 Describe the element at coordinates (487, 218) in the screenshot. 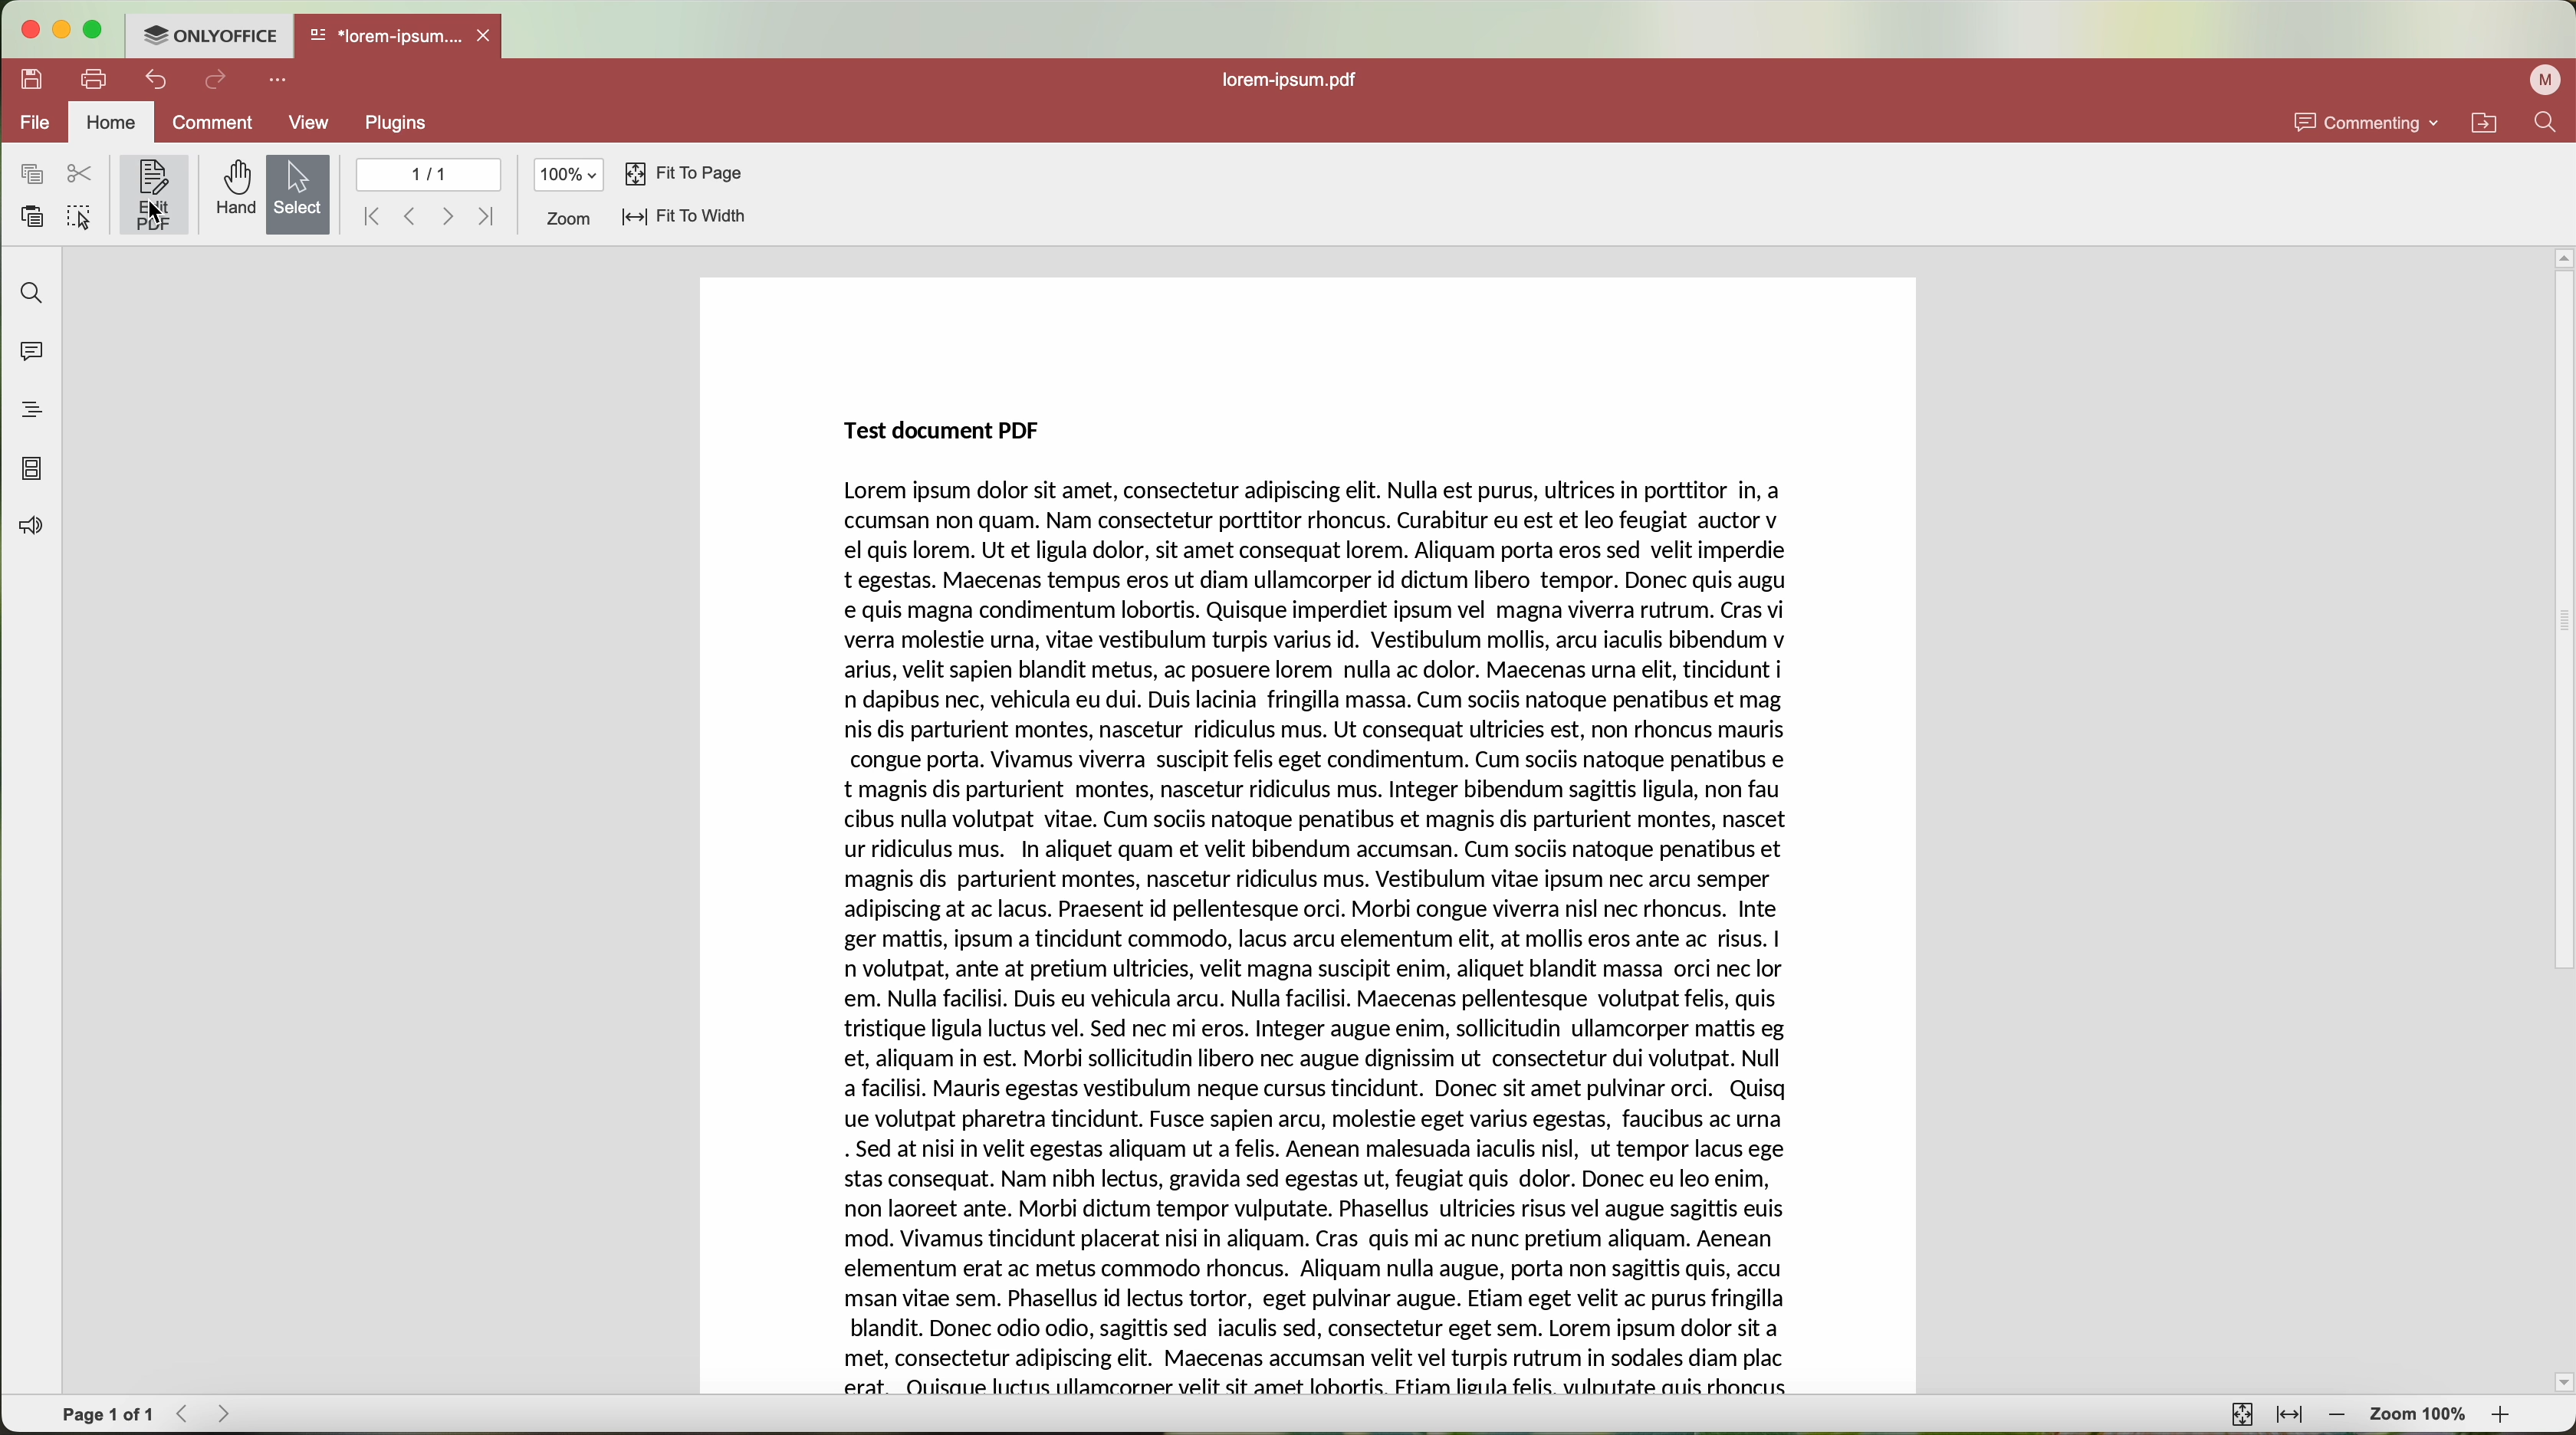

I see `Last page` at that location.